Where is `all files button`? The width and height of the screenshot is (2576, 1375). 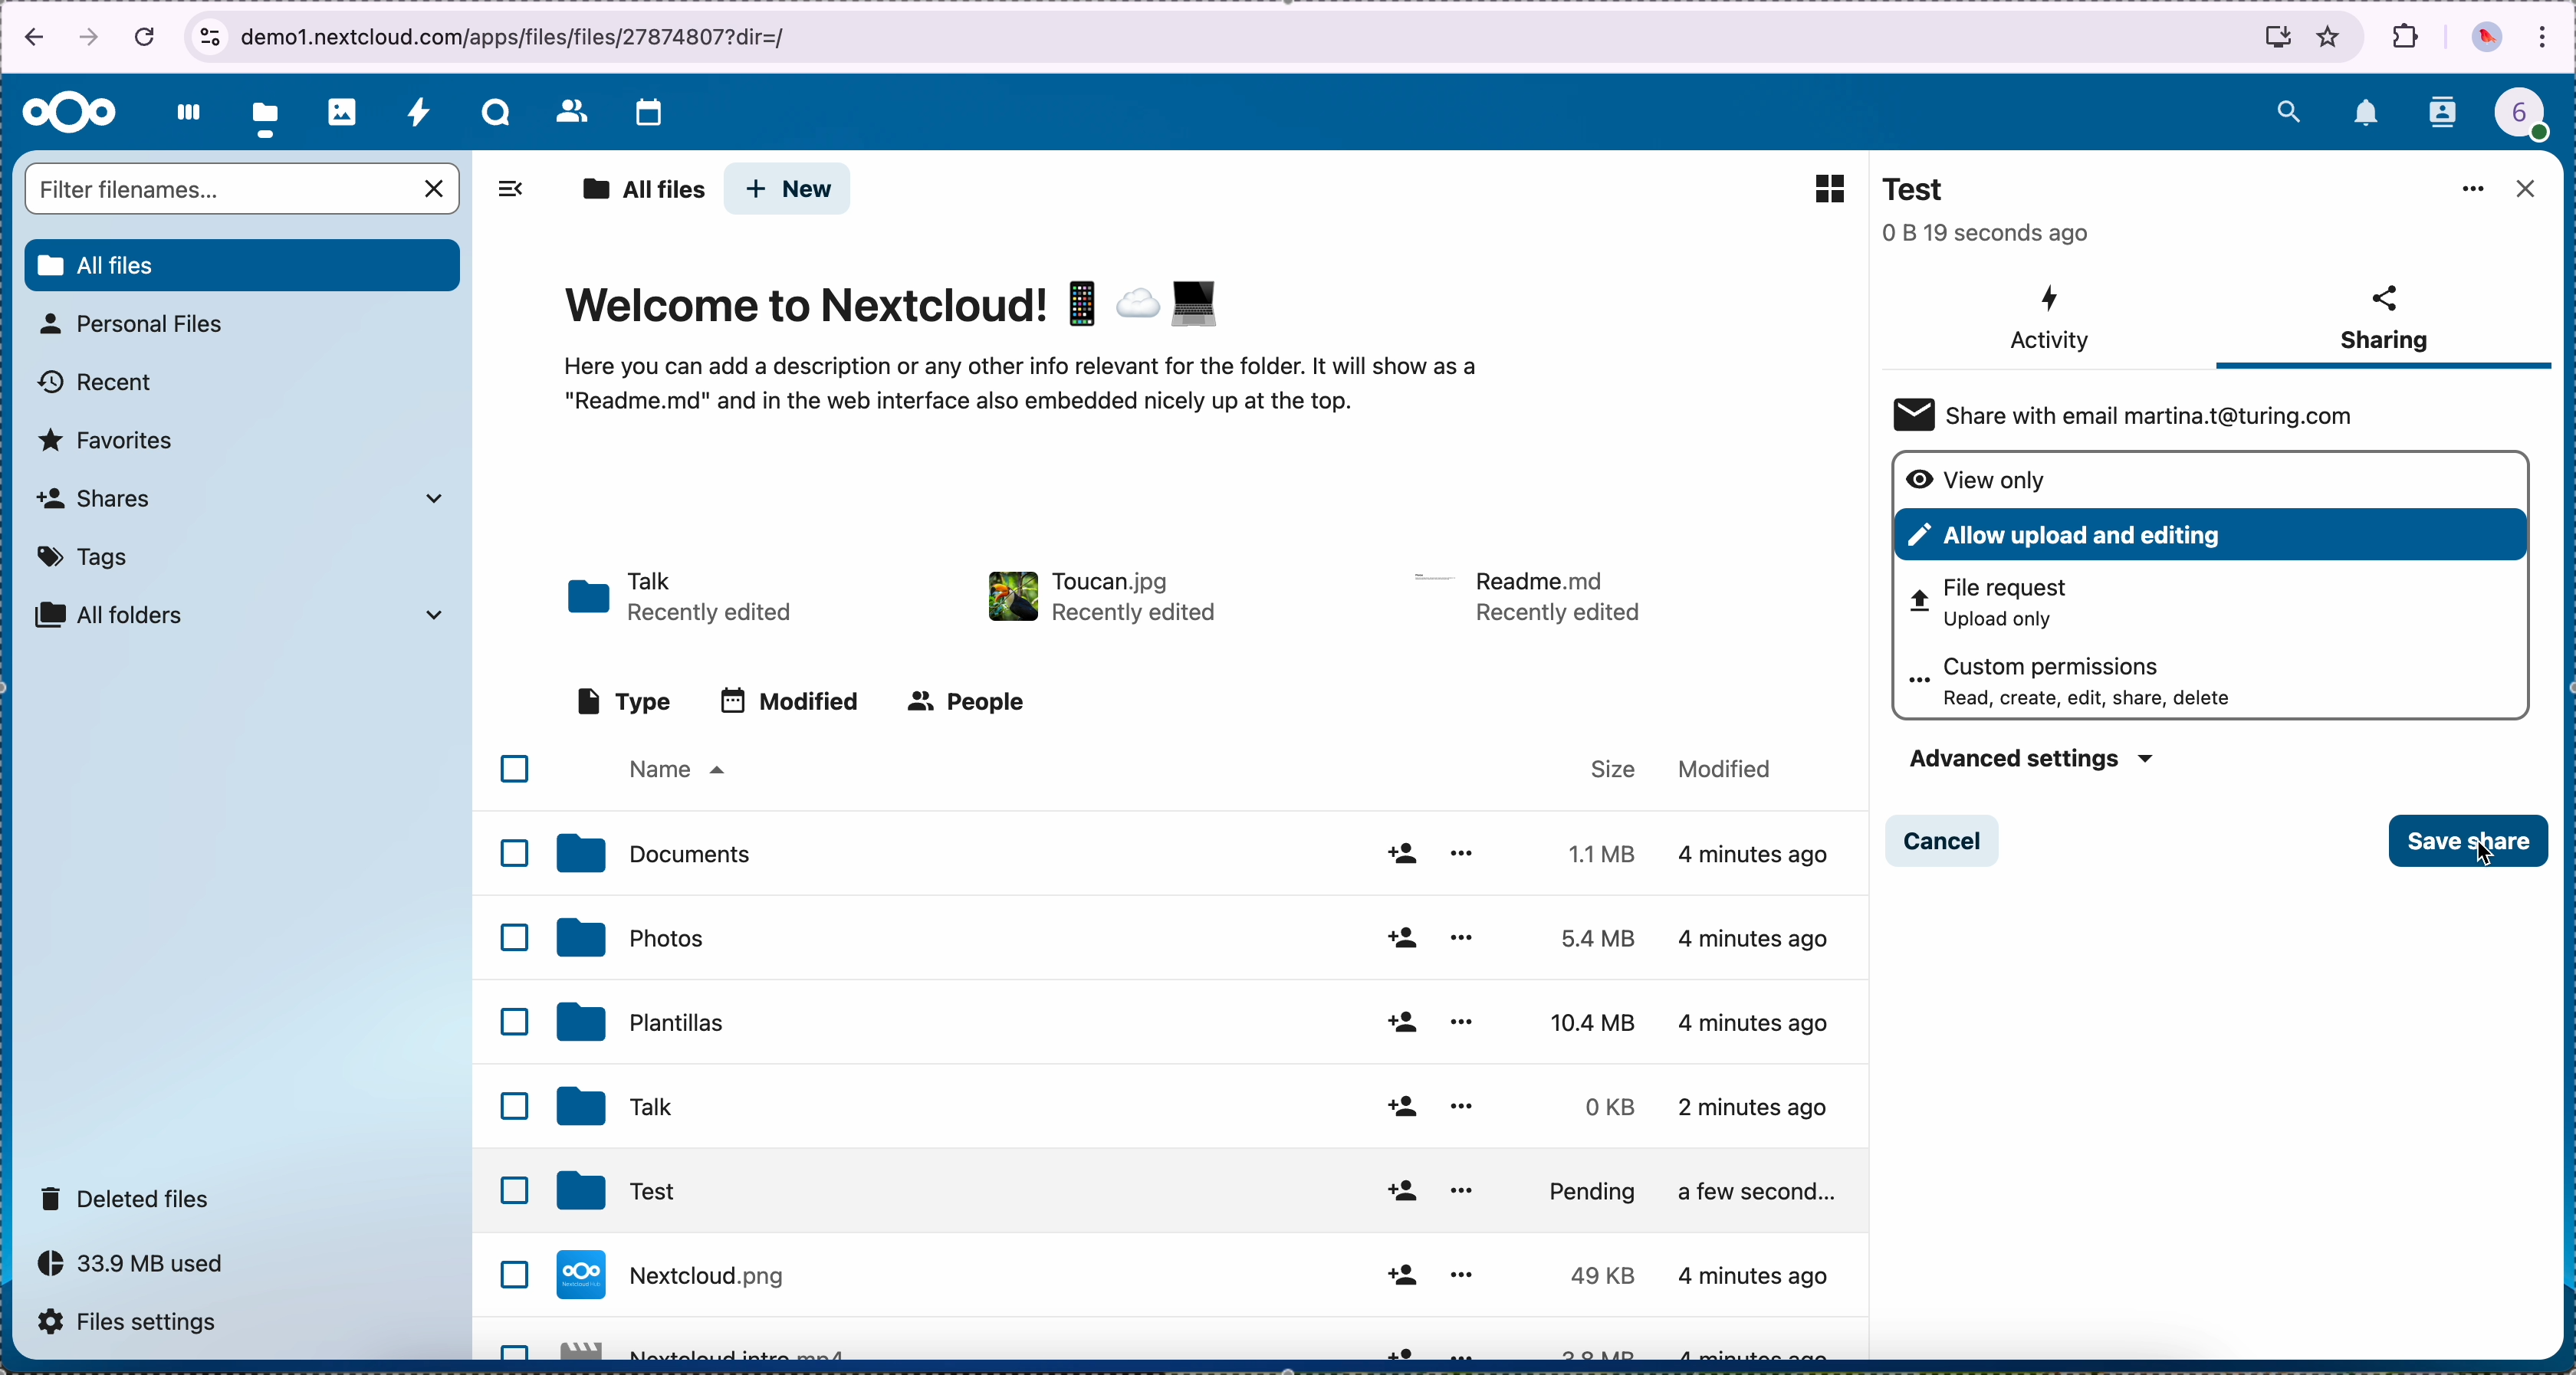
all files button is located at coordinates (245, 266).